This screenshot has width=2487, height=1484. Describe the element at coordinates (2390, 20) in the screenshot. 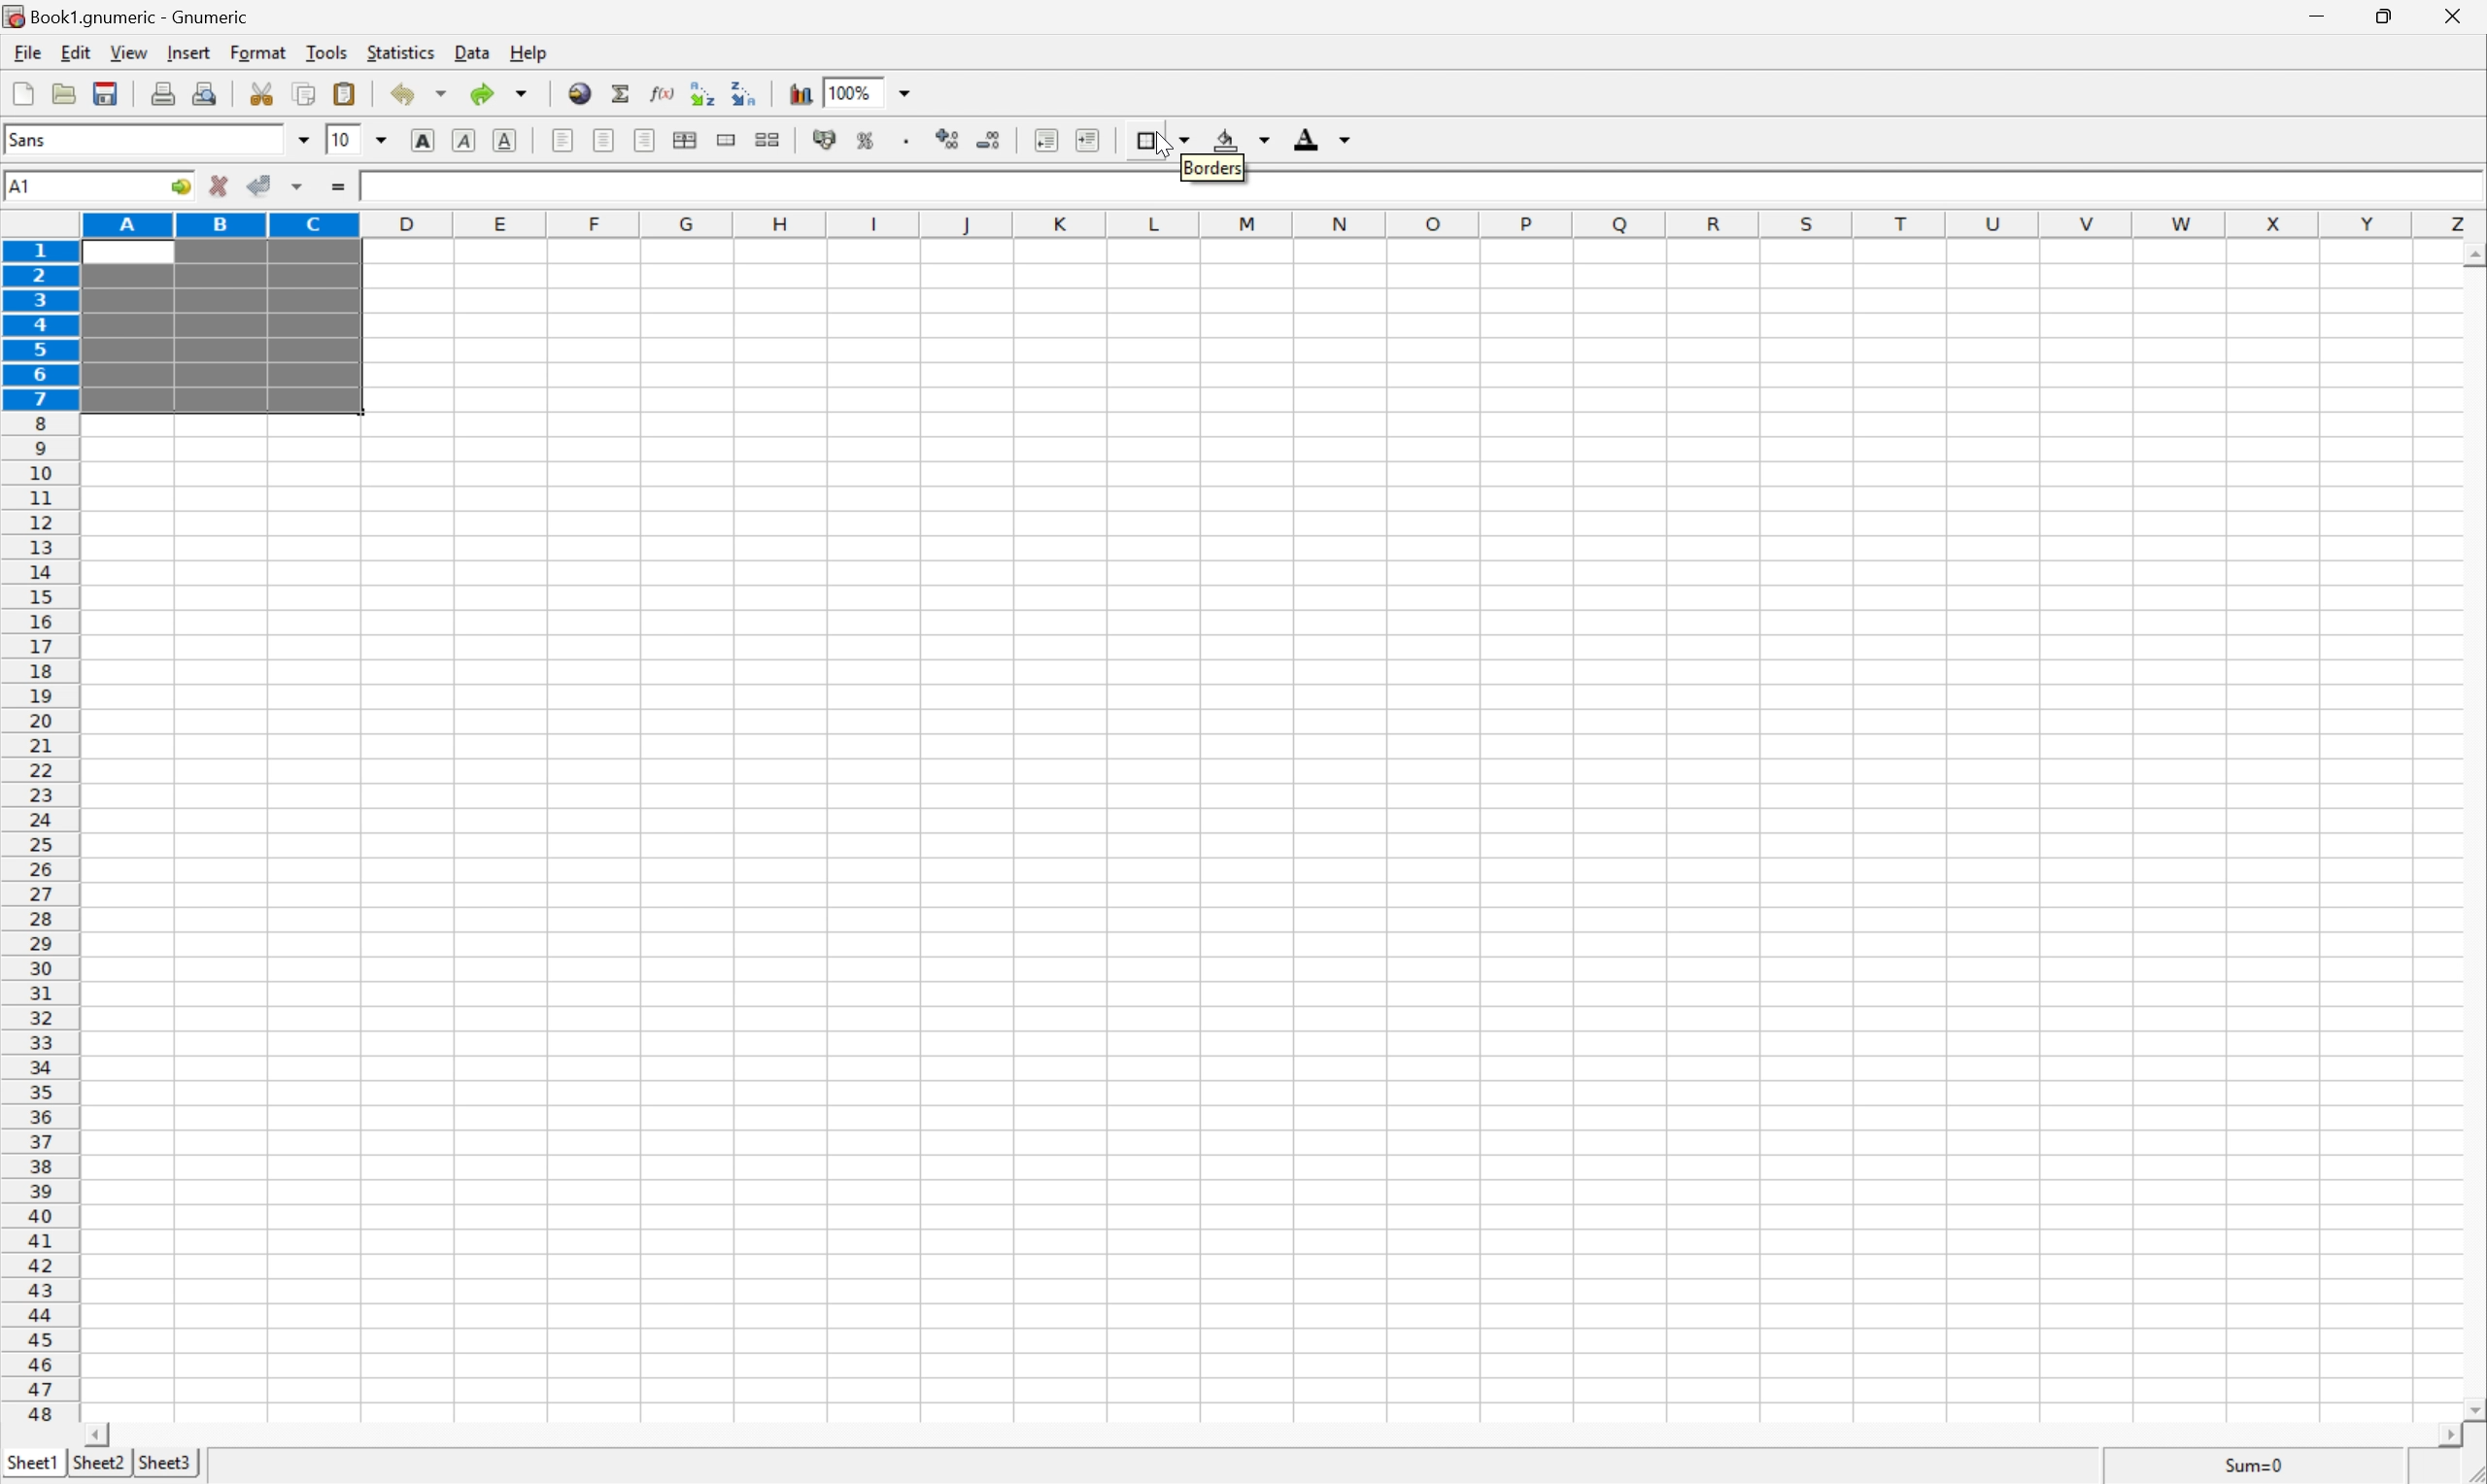

I see `restore down` at that location.